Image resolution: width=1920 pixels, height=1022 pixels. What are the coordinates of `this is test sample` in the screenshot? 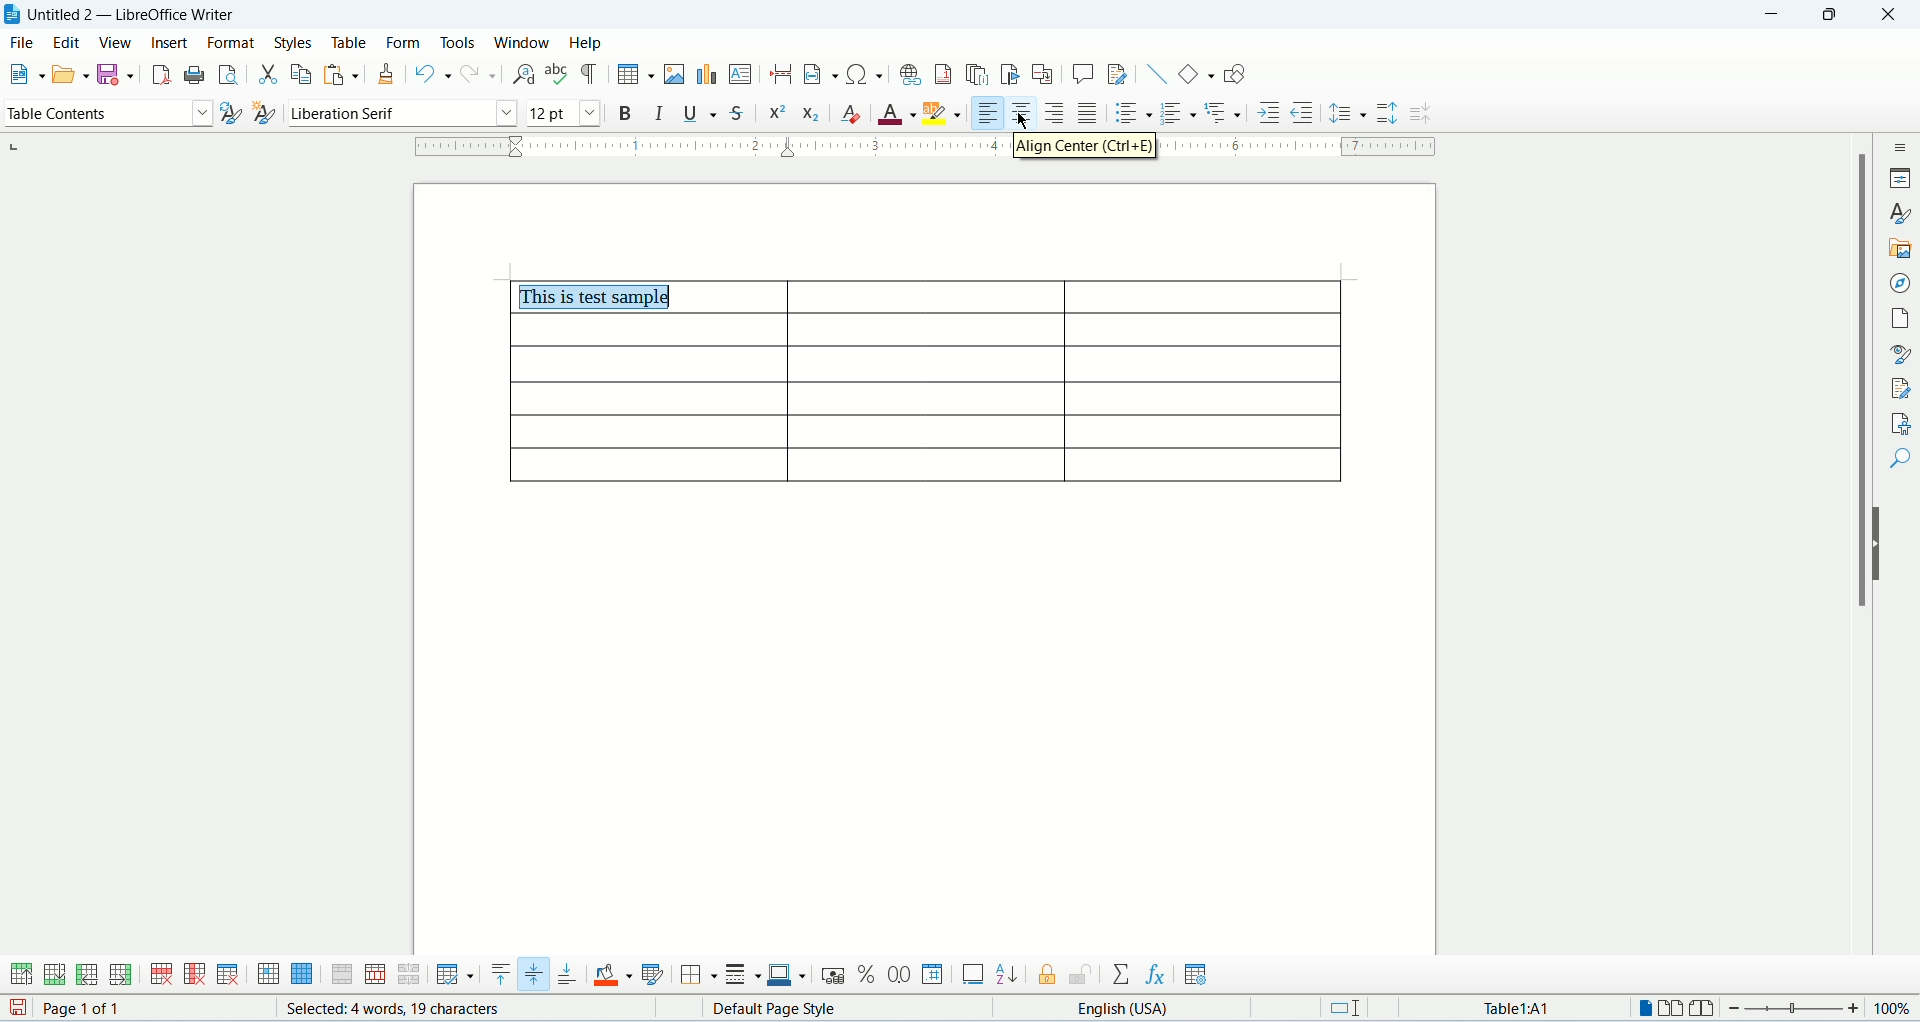 It's located at (599, 297).